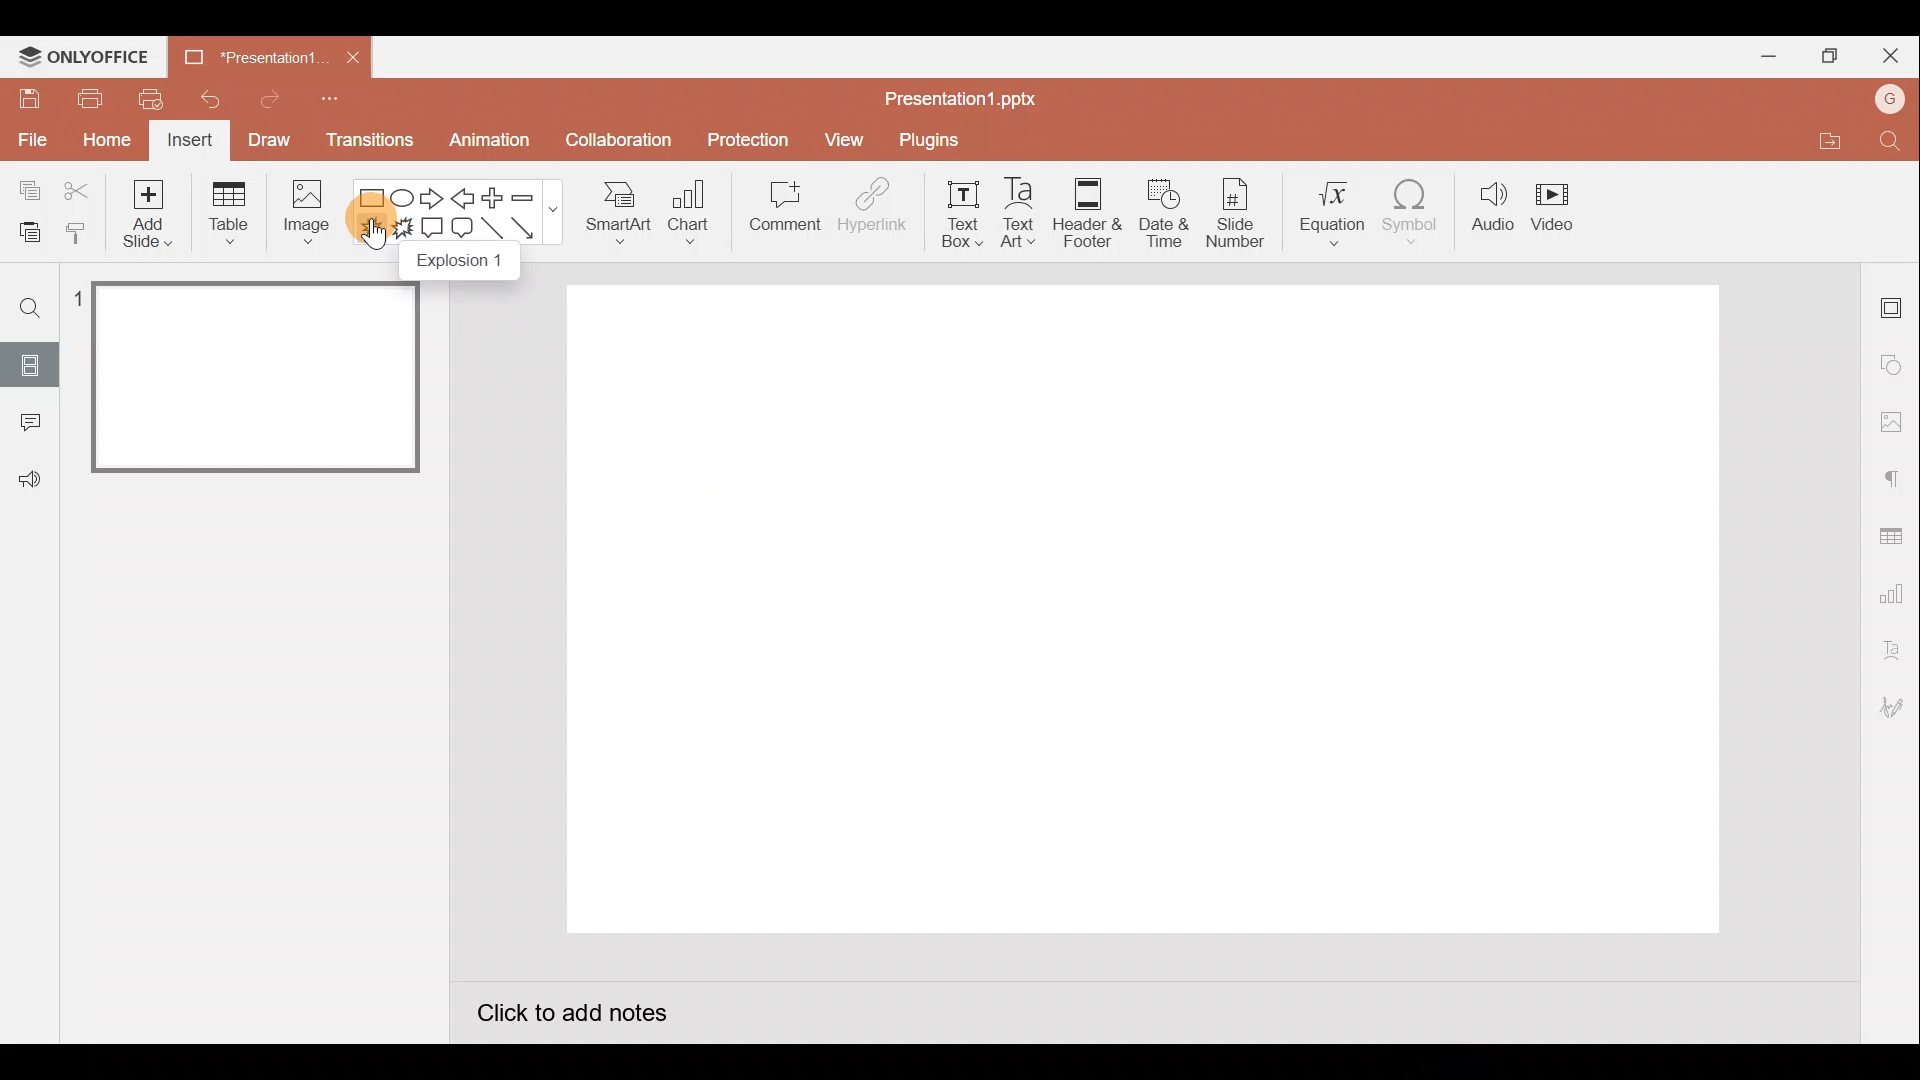 The height and width of the screenshot is (1080, 1920). What do you see at coordinates (1895, 705) in the screenshot?
I see `Signature settings` at bounding box center [1895, 705].